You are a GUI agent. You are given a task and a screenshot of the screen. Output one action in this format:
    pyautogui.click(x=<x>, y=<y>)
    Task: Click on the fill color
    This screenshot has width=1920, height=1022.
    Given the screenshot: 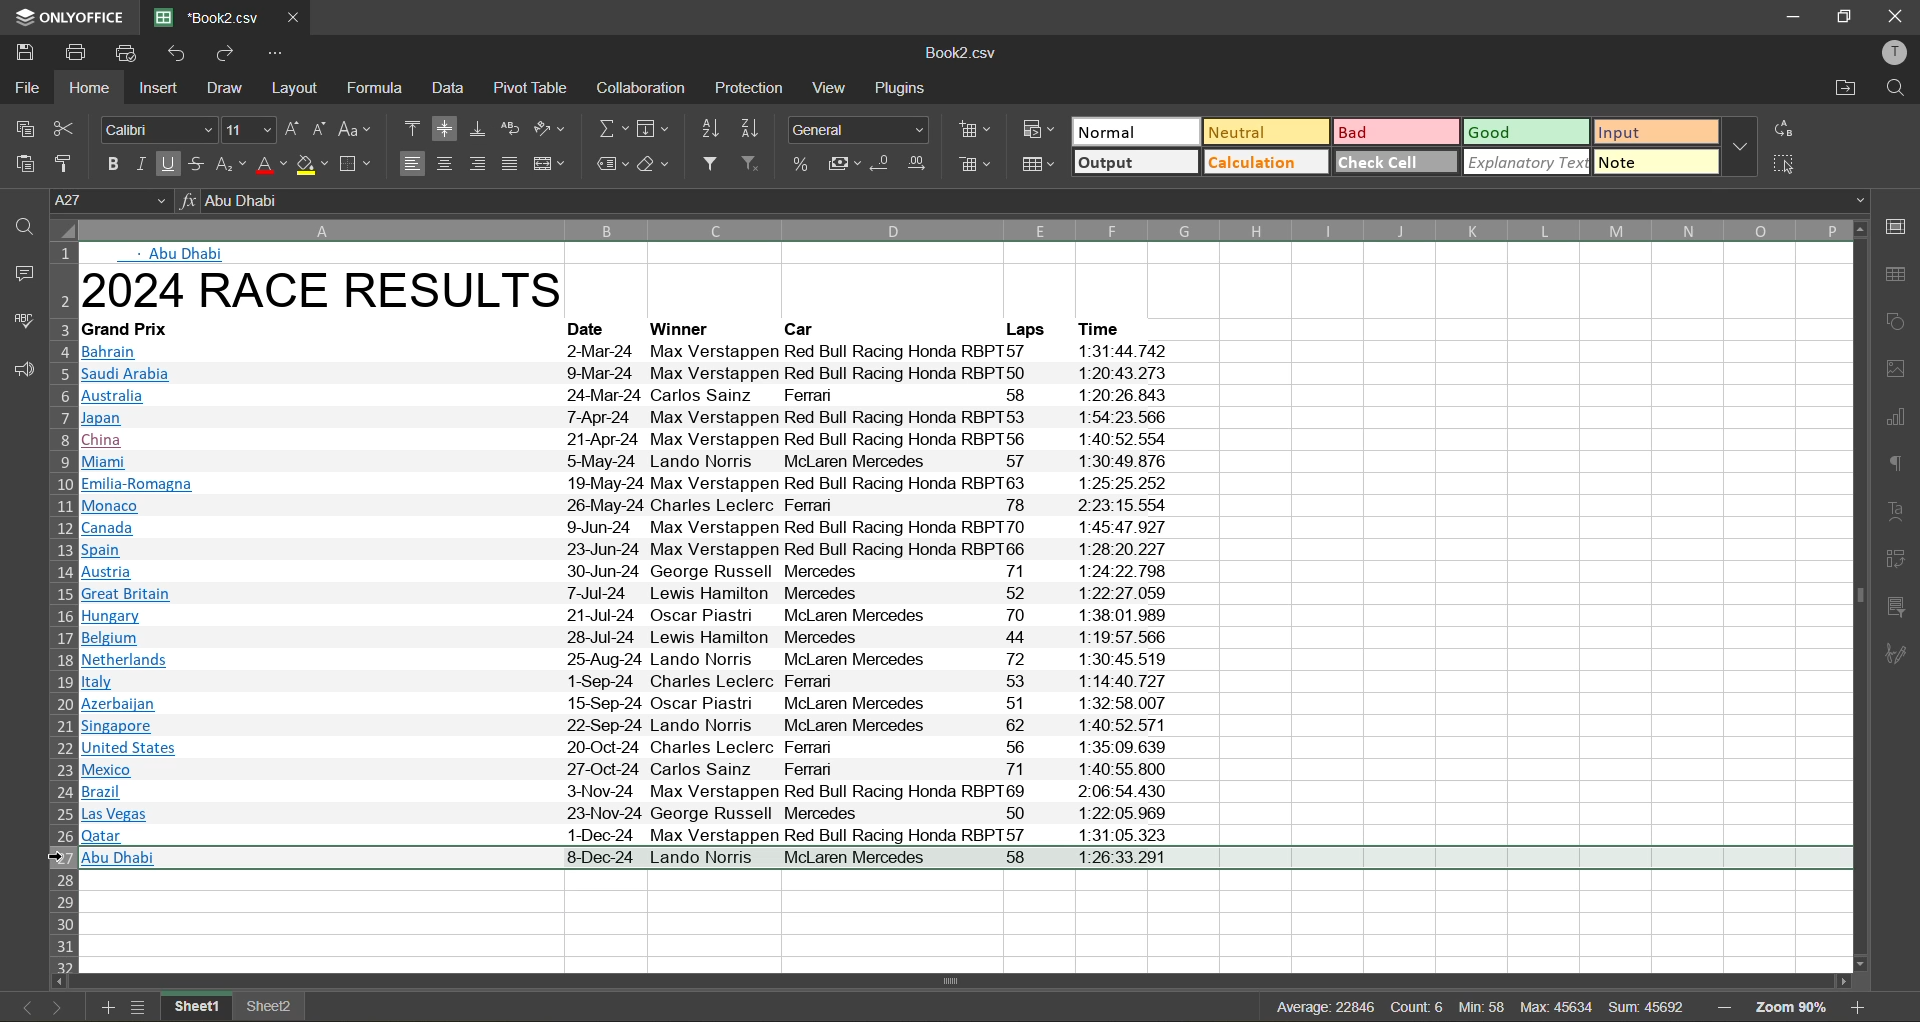 What is the action you would take?
    pyautogui.click(x=313, y=164)
    